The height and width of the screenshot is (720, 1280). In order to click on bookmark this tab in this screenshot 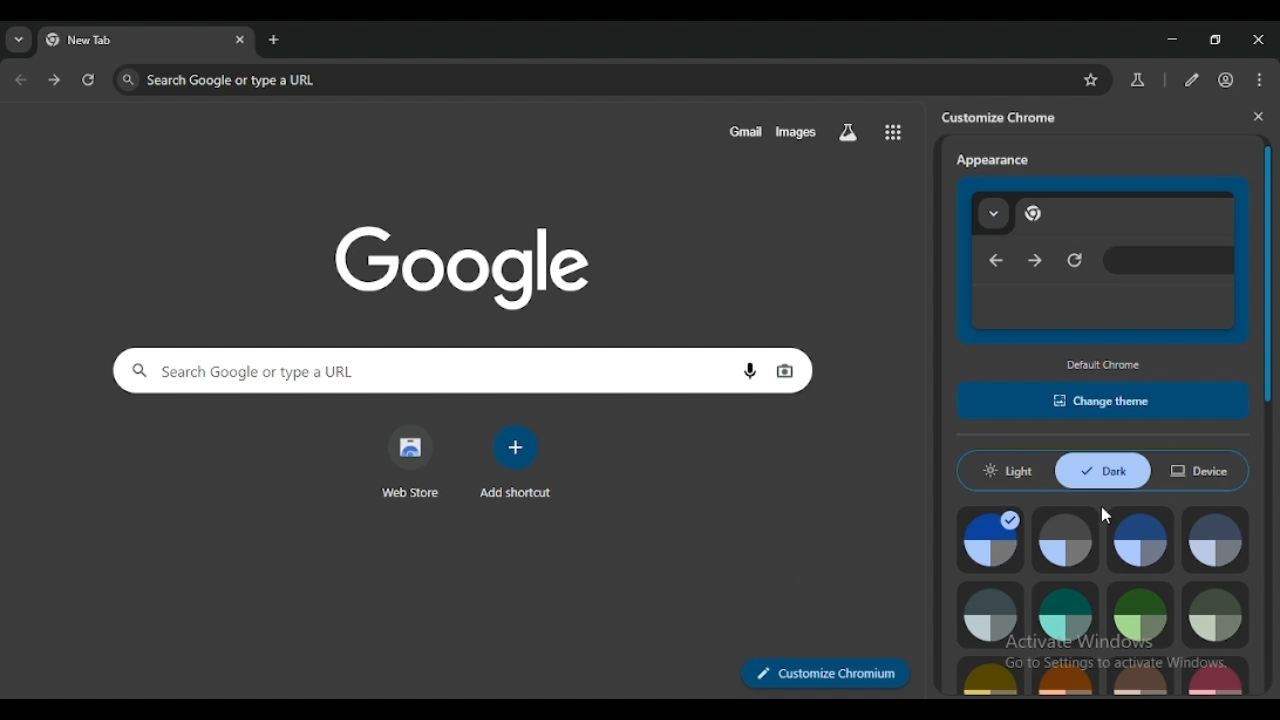, I will do `click(1092, 79)`.